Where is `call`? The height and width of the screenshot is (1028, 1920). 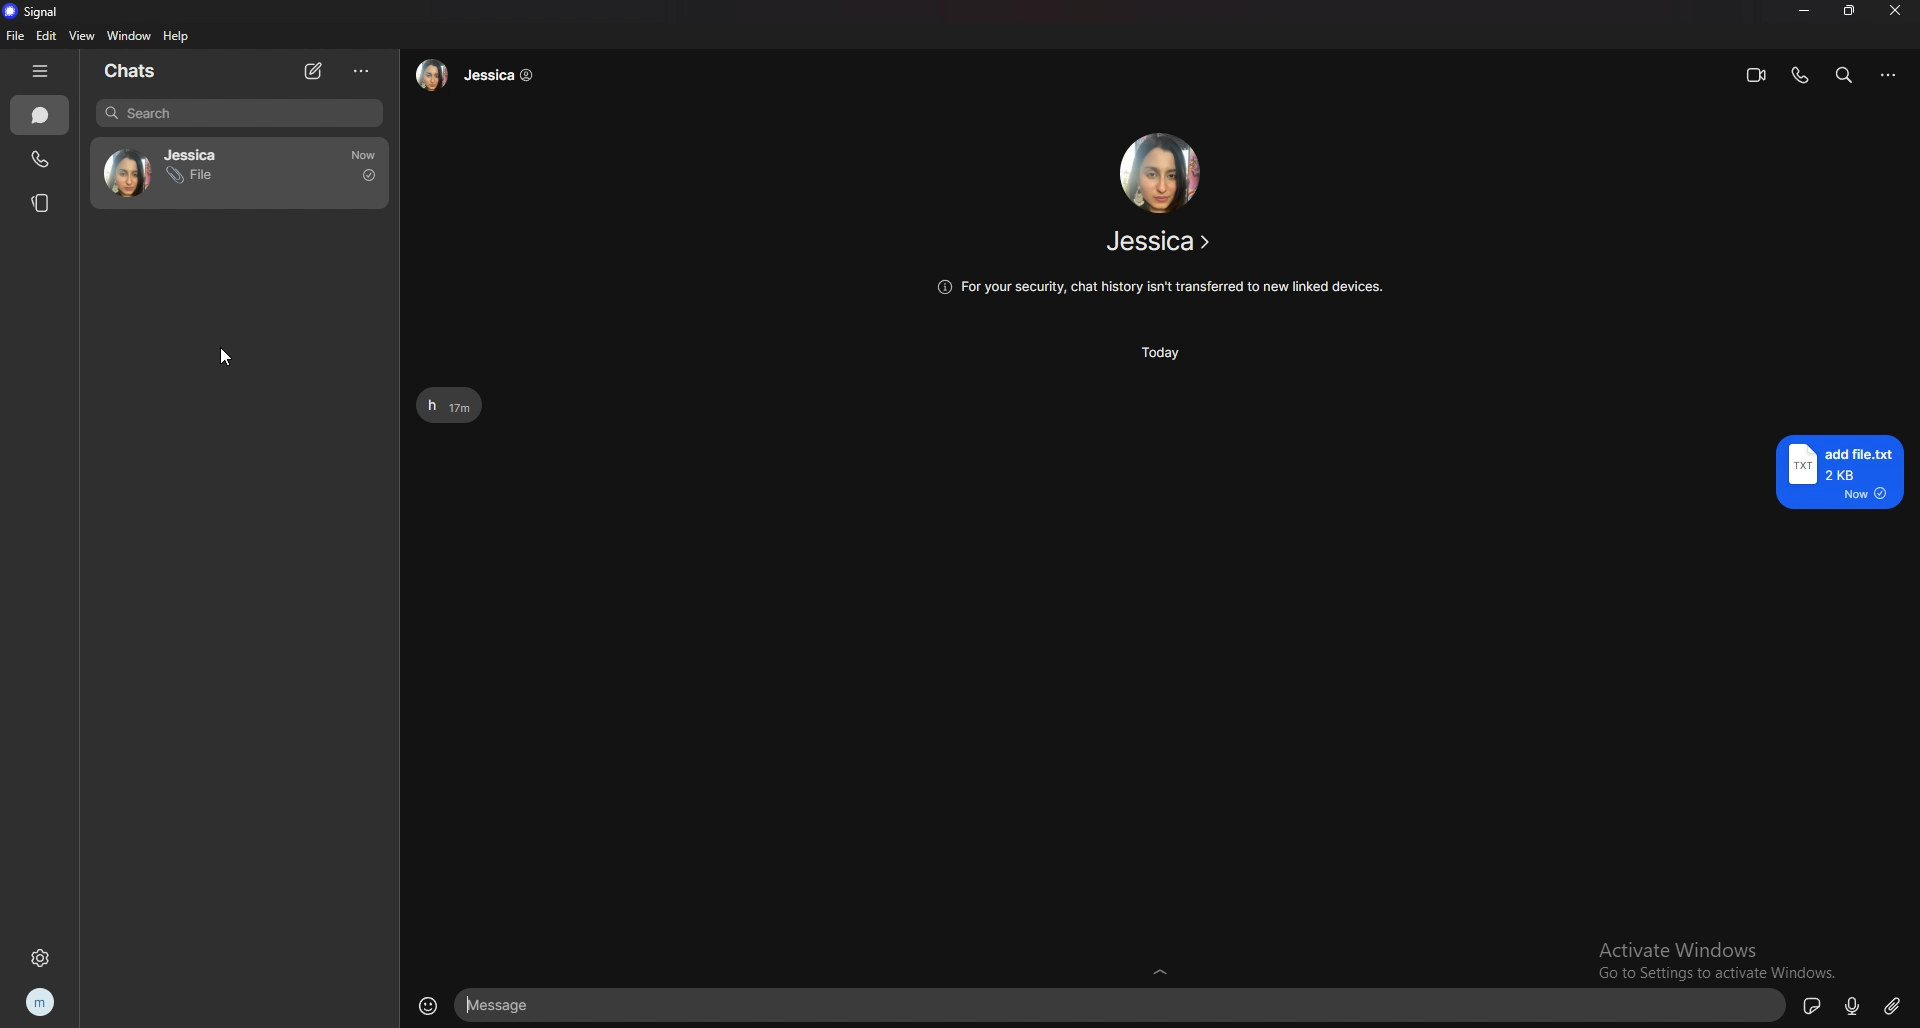
call is located at coordinates (41, 158).